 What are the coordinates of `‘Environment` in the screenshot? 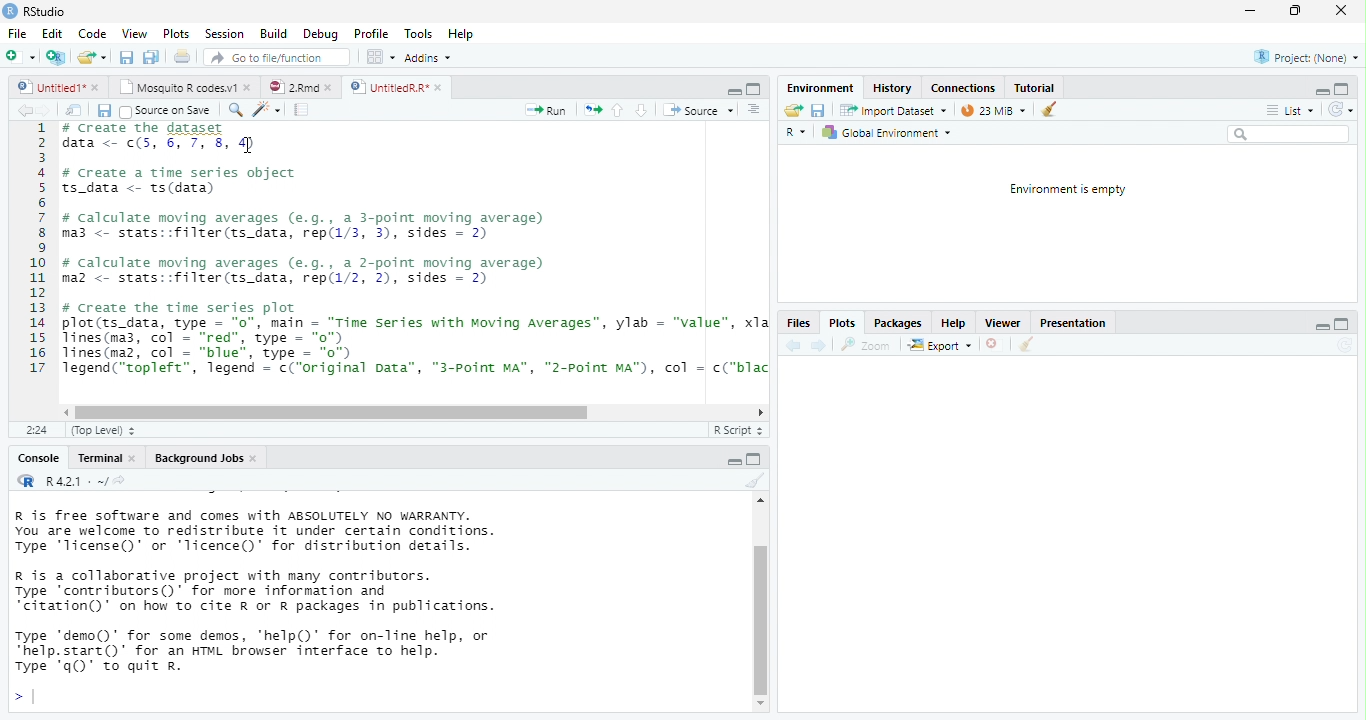 It's located at (819, 88).